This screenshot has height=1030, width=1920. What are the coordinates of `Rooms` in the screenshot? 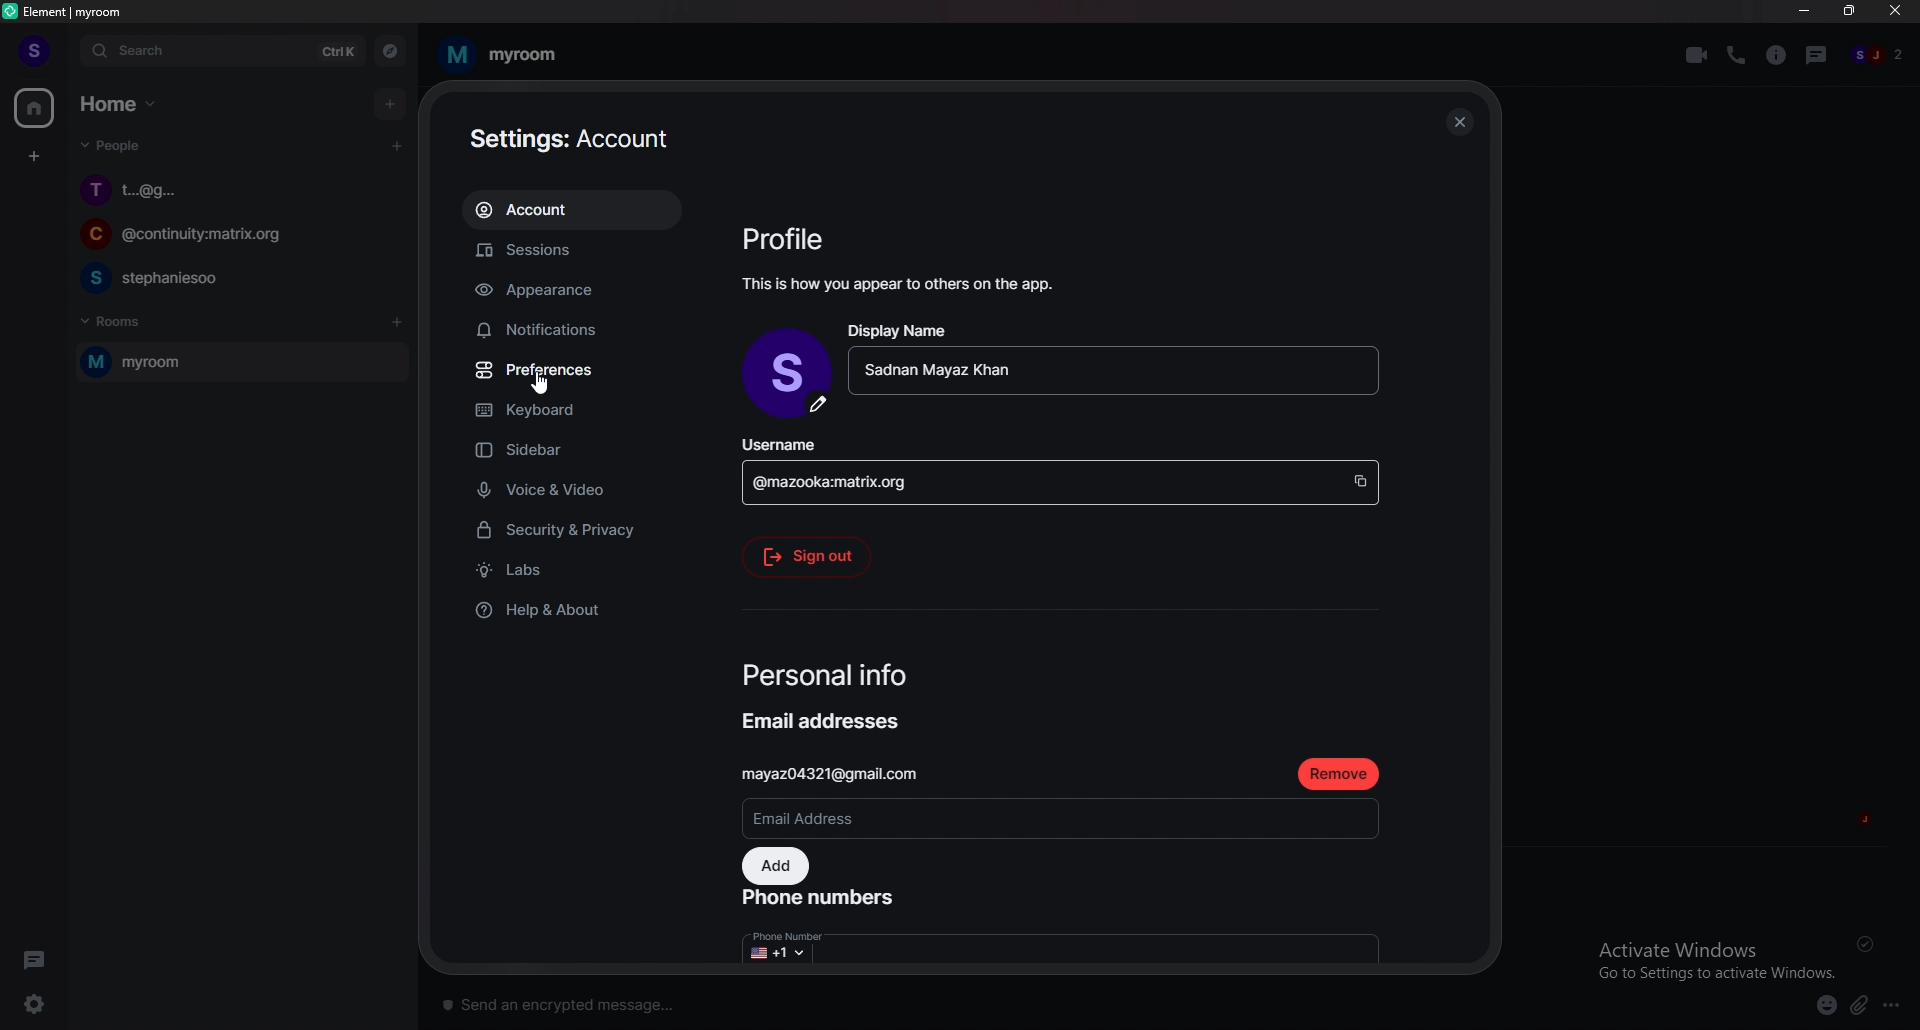 It's located at (116, 319).